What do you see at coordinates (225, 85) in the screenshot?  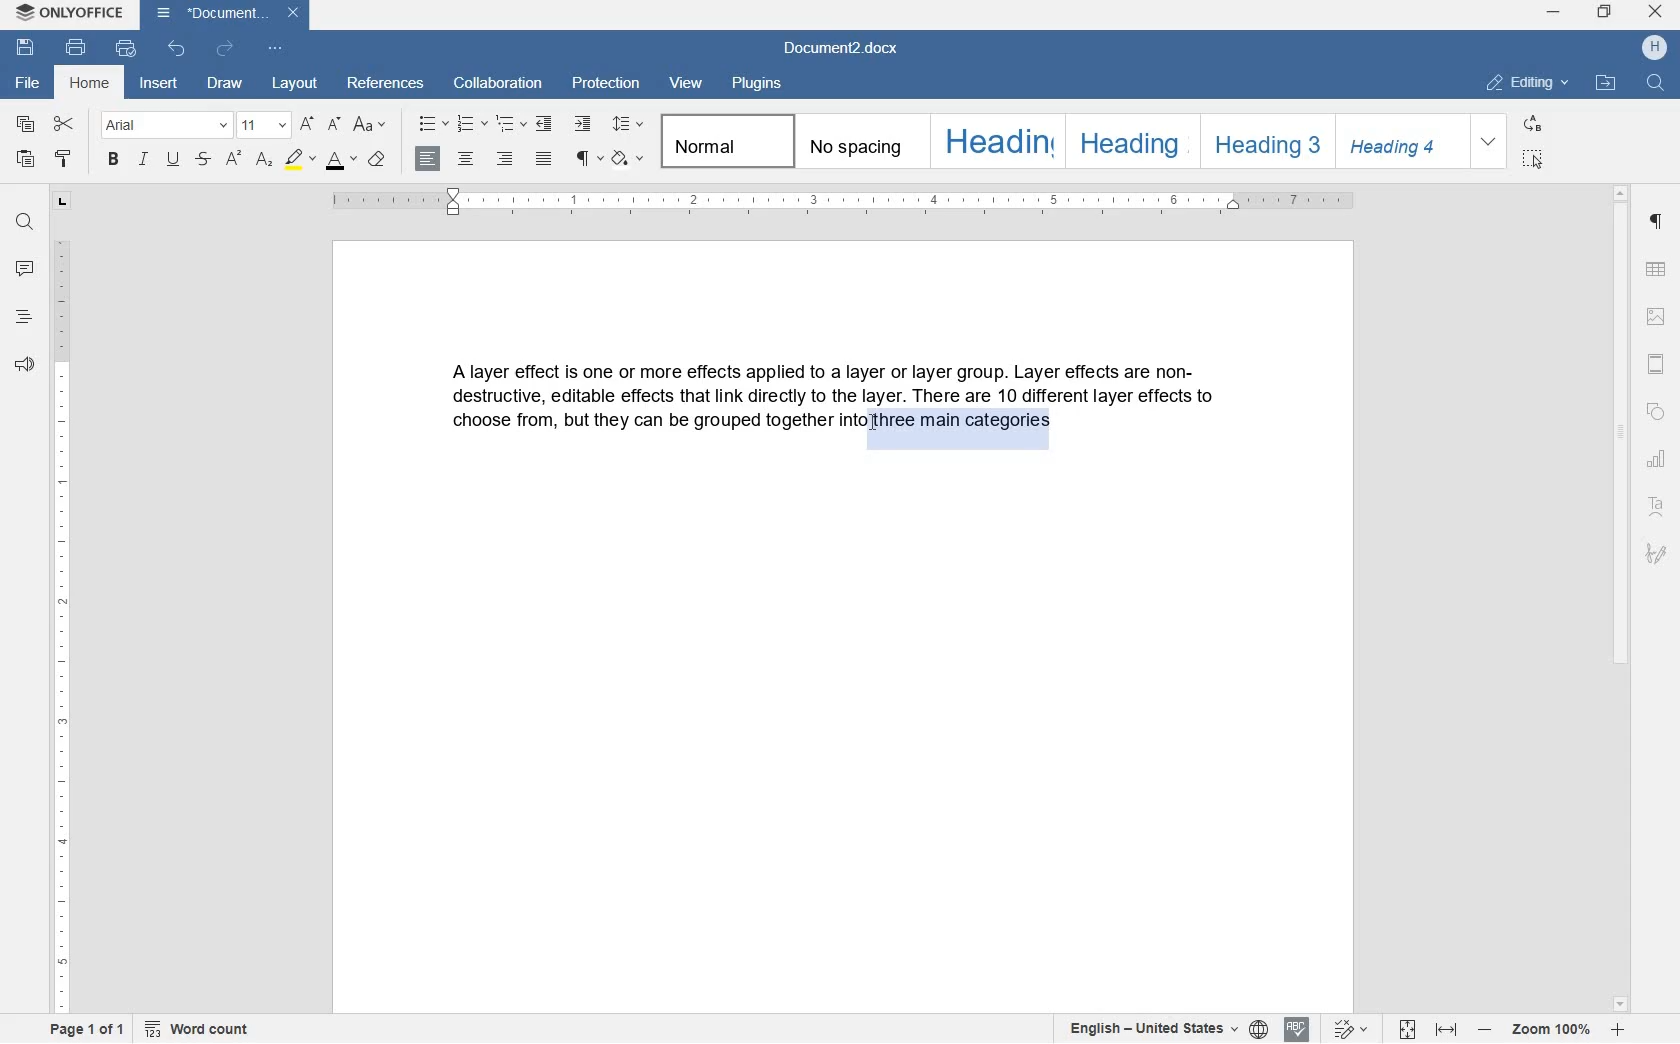 I see `draw` at bounding box center [225, 85].